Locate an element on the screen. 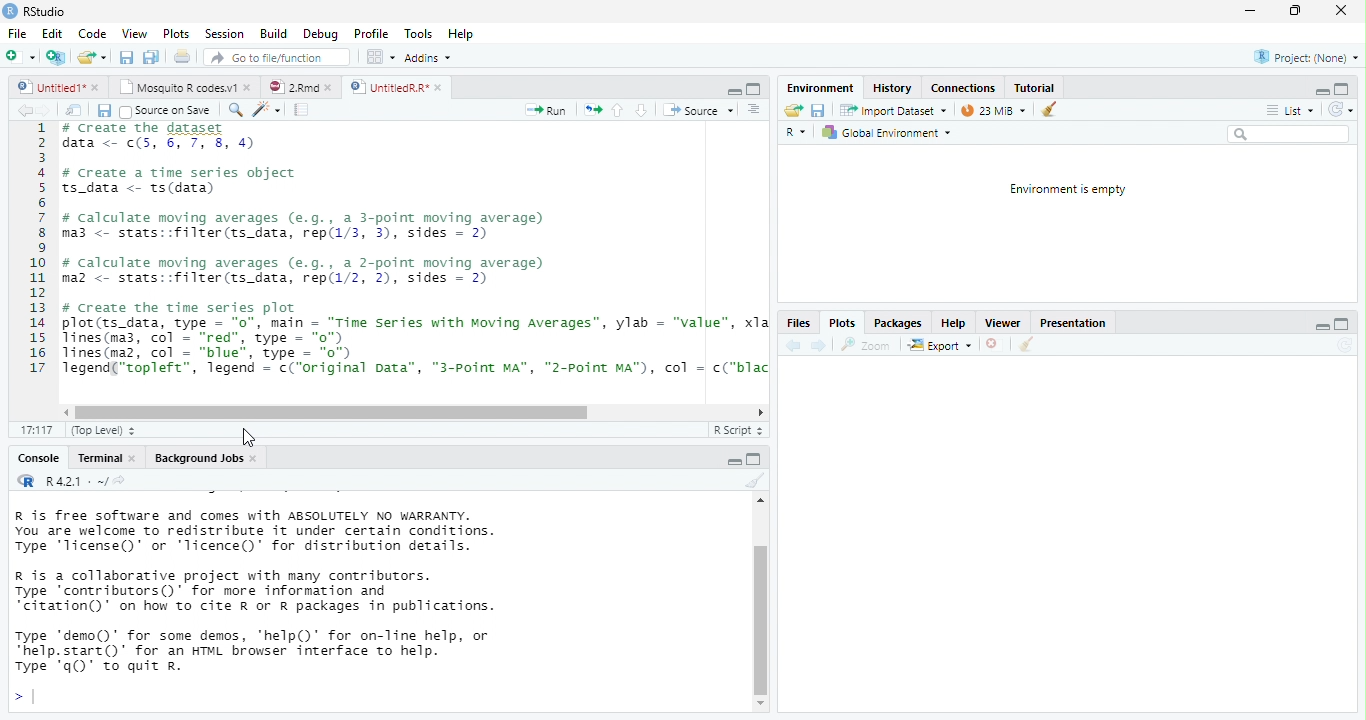  down is located at coordinates (641, 110).